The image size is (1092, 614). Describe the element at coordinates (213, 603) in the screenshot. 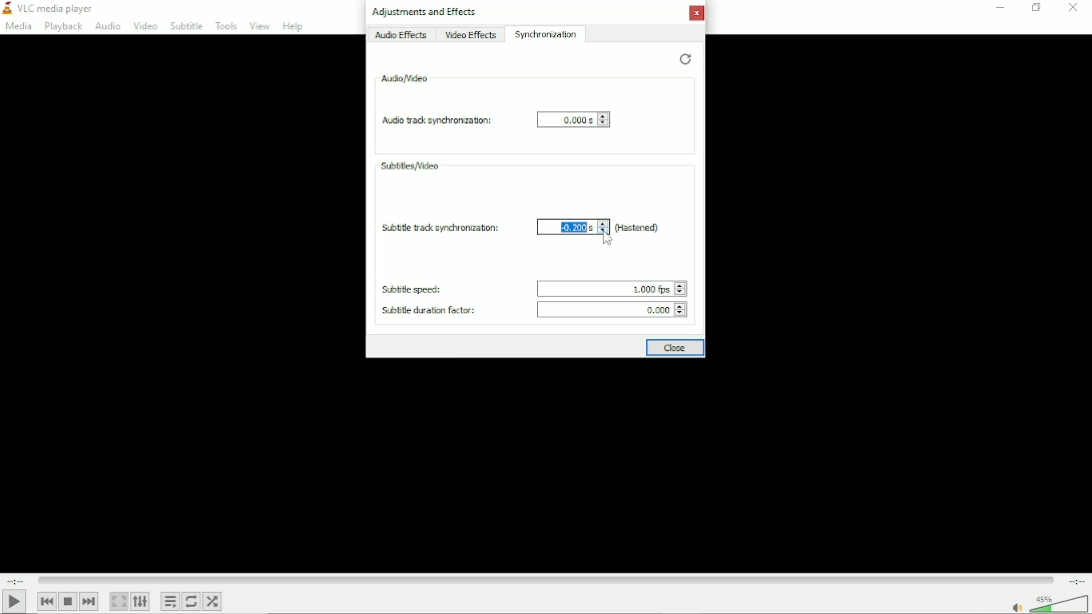

I see `Random` at that location.